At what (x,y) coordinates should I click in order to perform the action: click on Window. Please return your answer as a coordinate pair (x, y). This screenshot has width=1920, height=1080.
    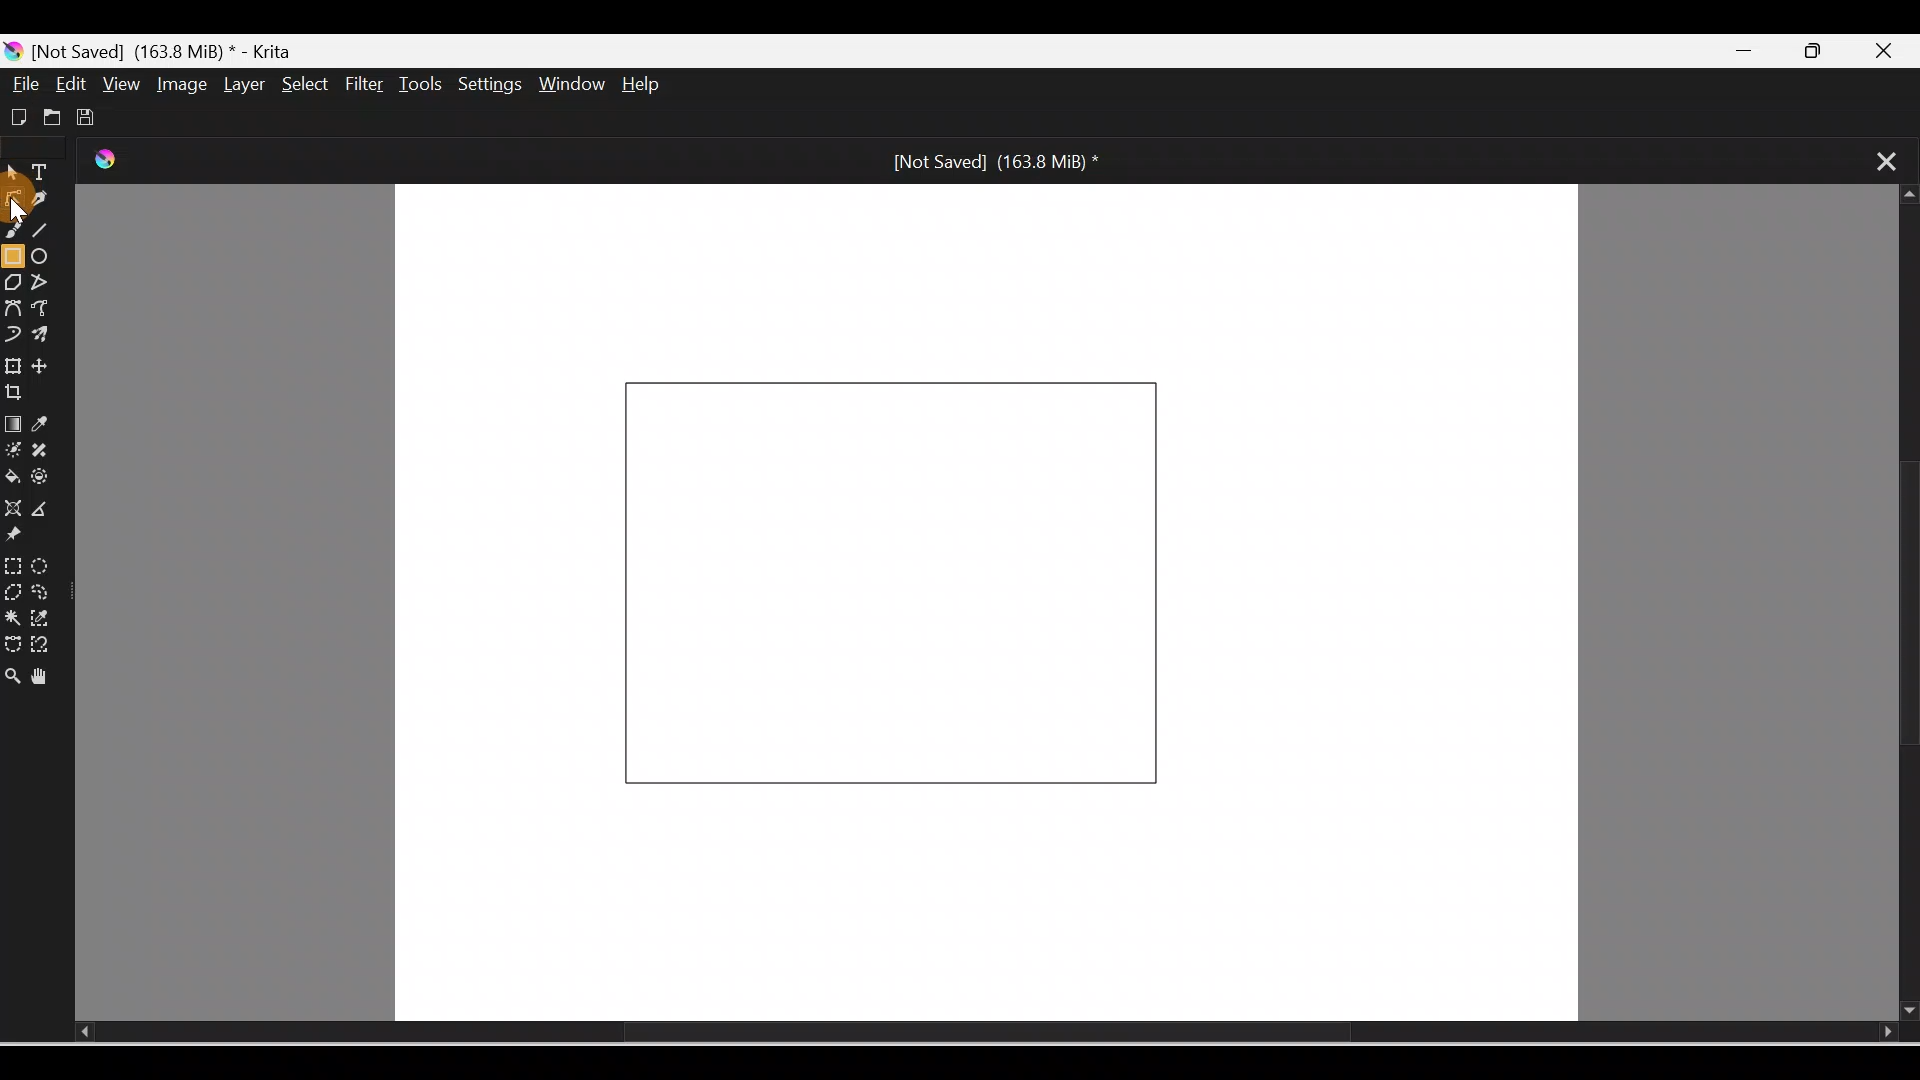
    Looking at the image, I should click on (575, 86).